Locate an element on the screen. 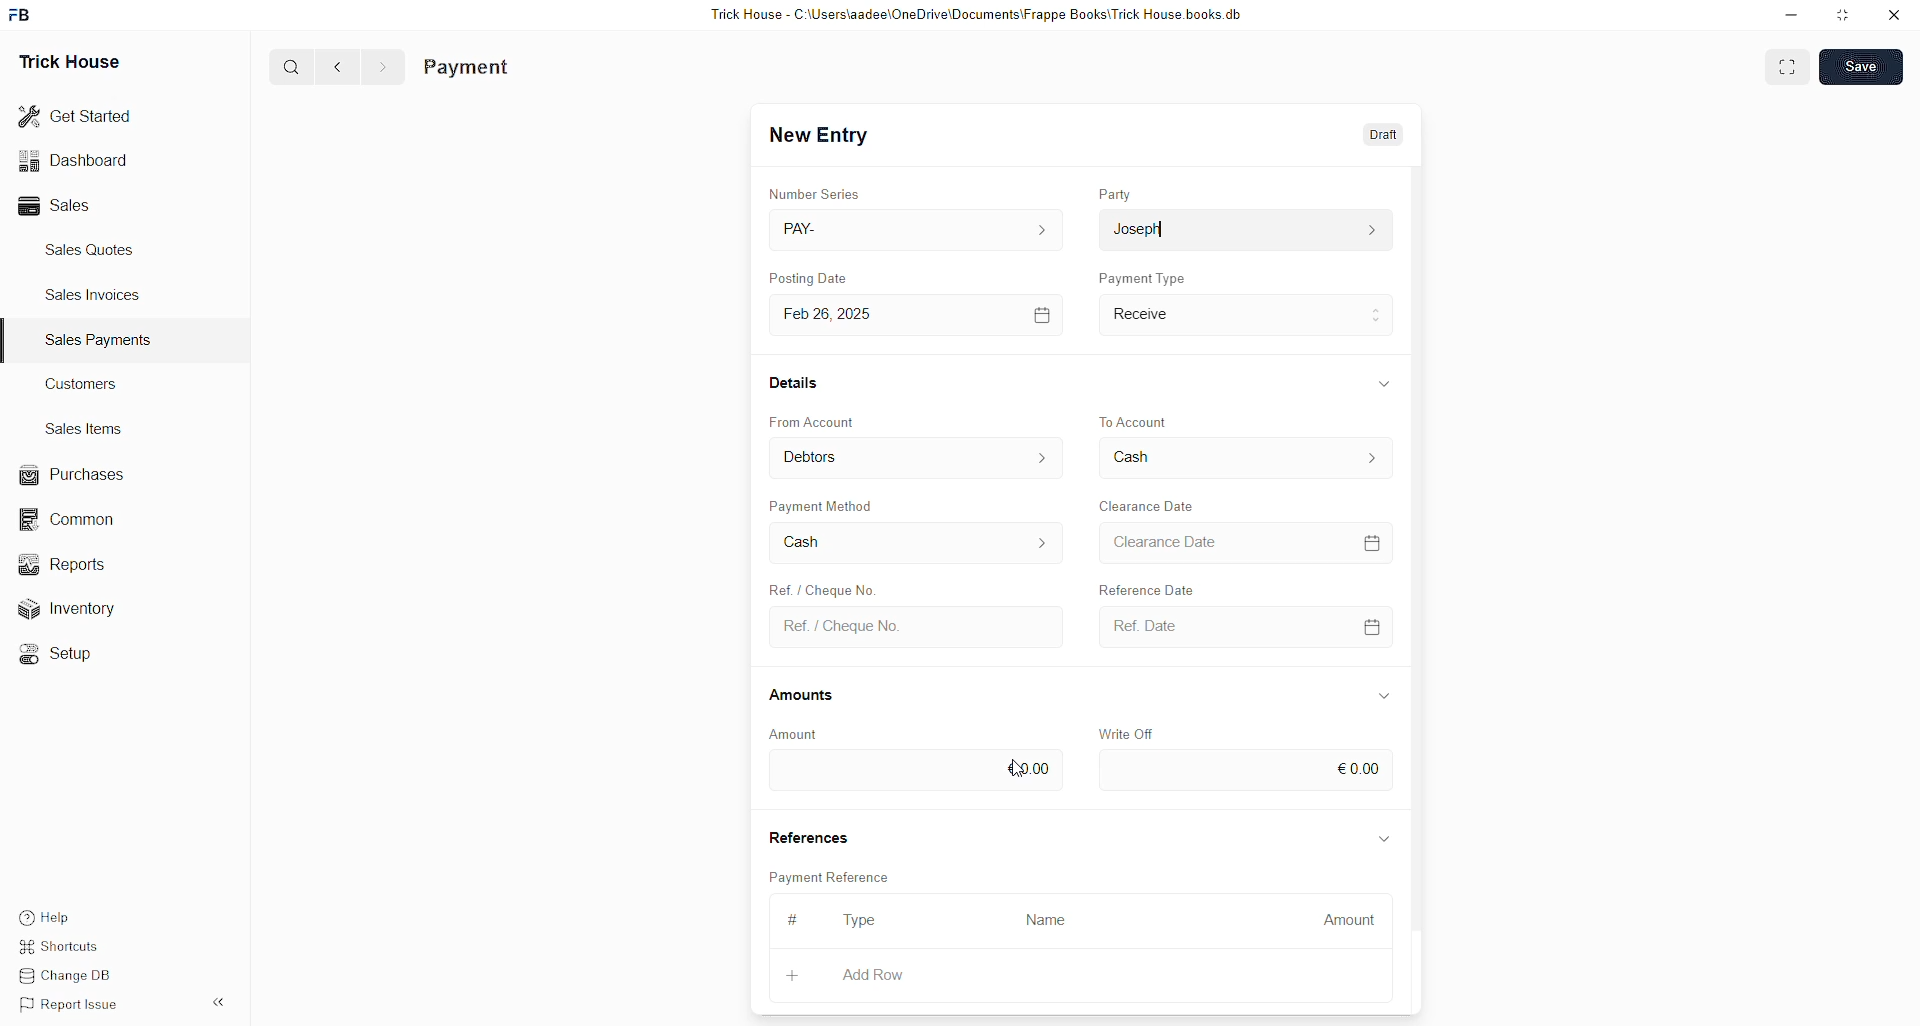  Draft is located at coordinates (1386, 133).